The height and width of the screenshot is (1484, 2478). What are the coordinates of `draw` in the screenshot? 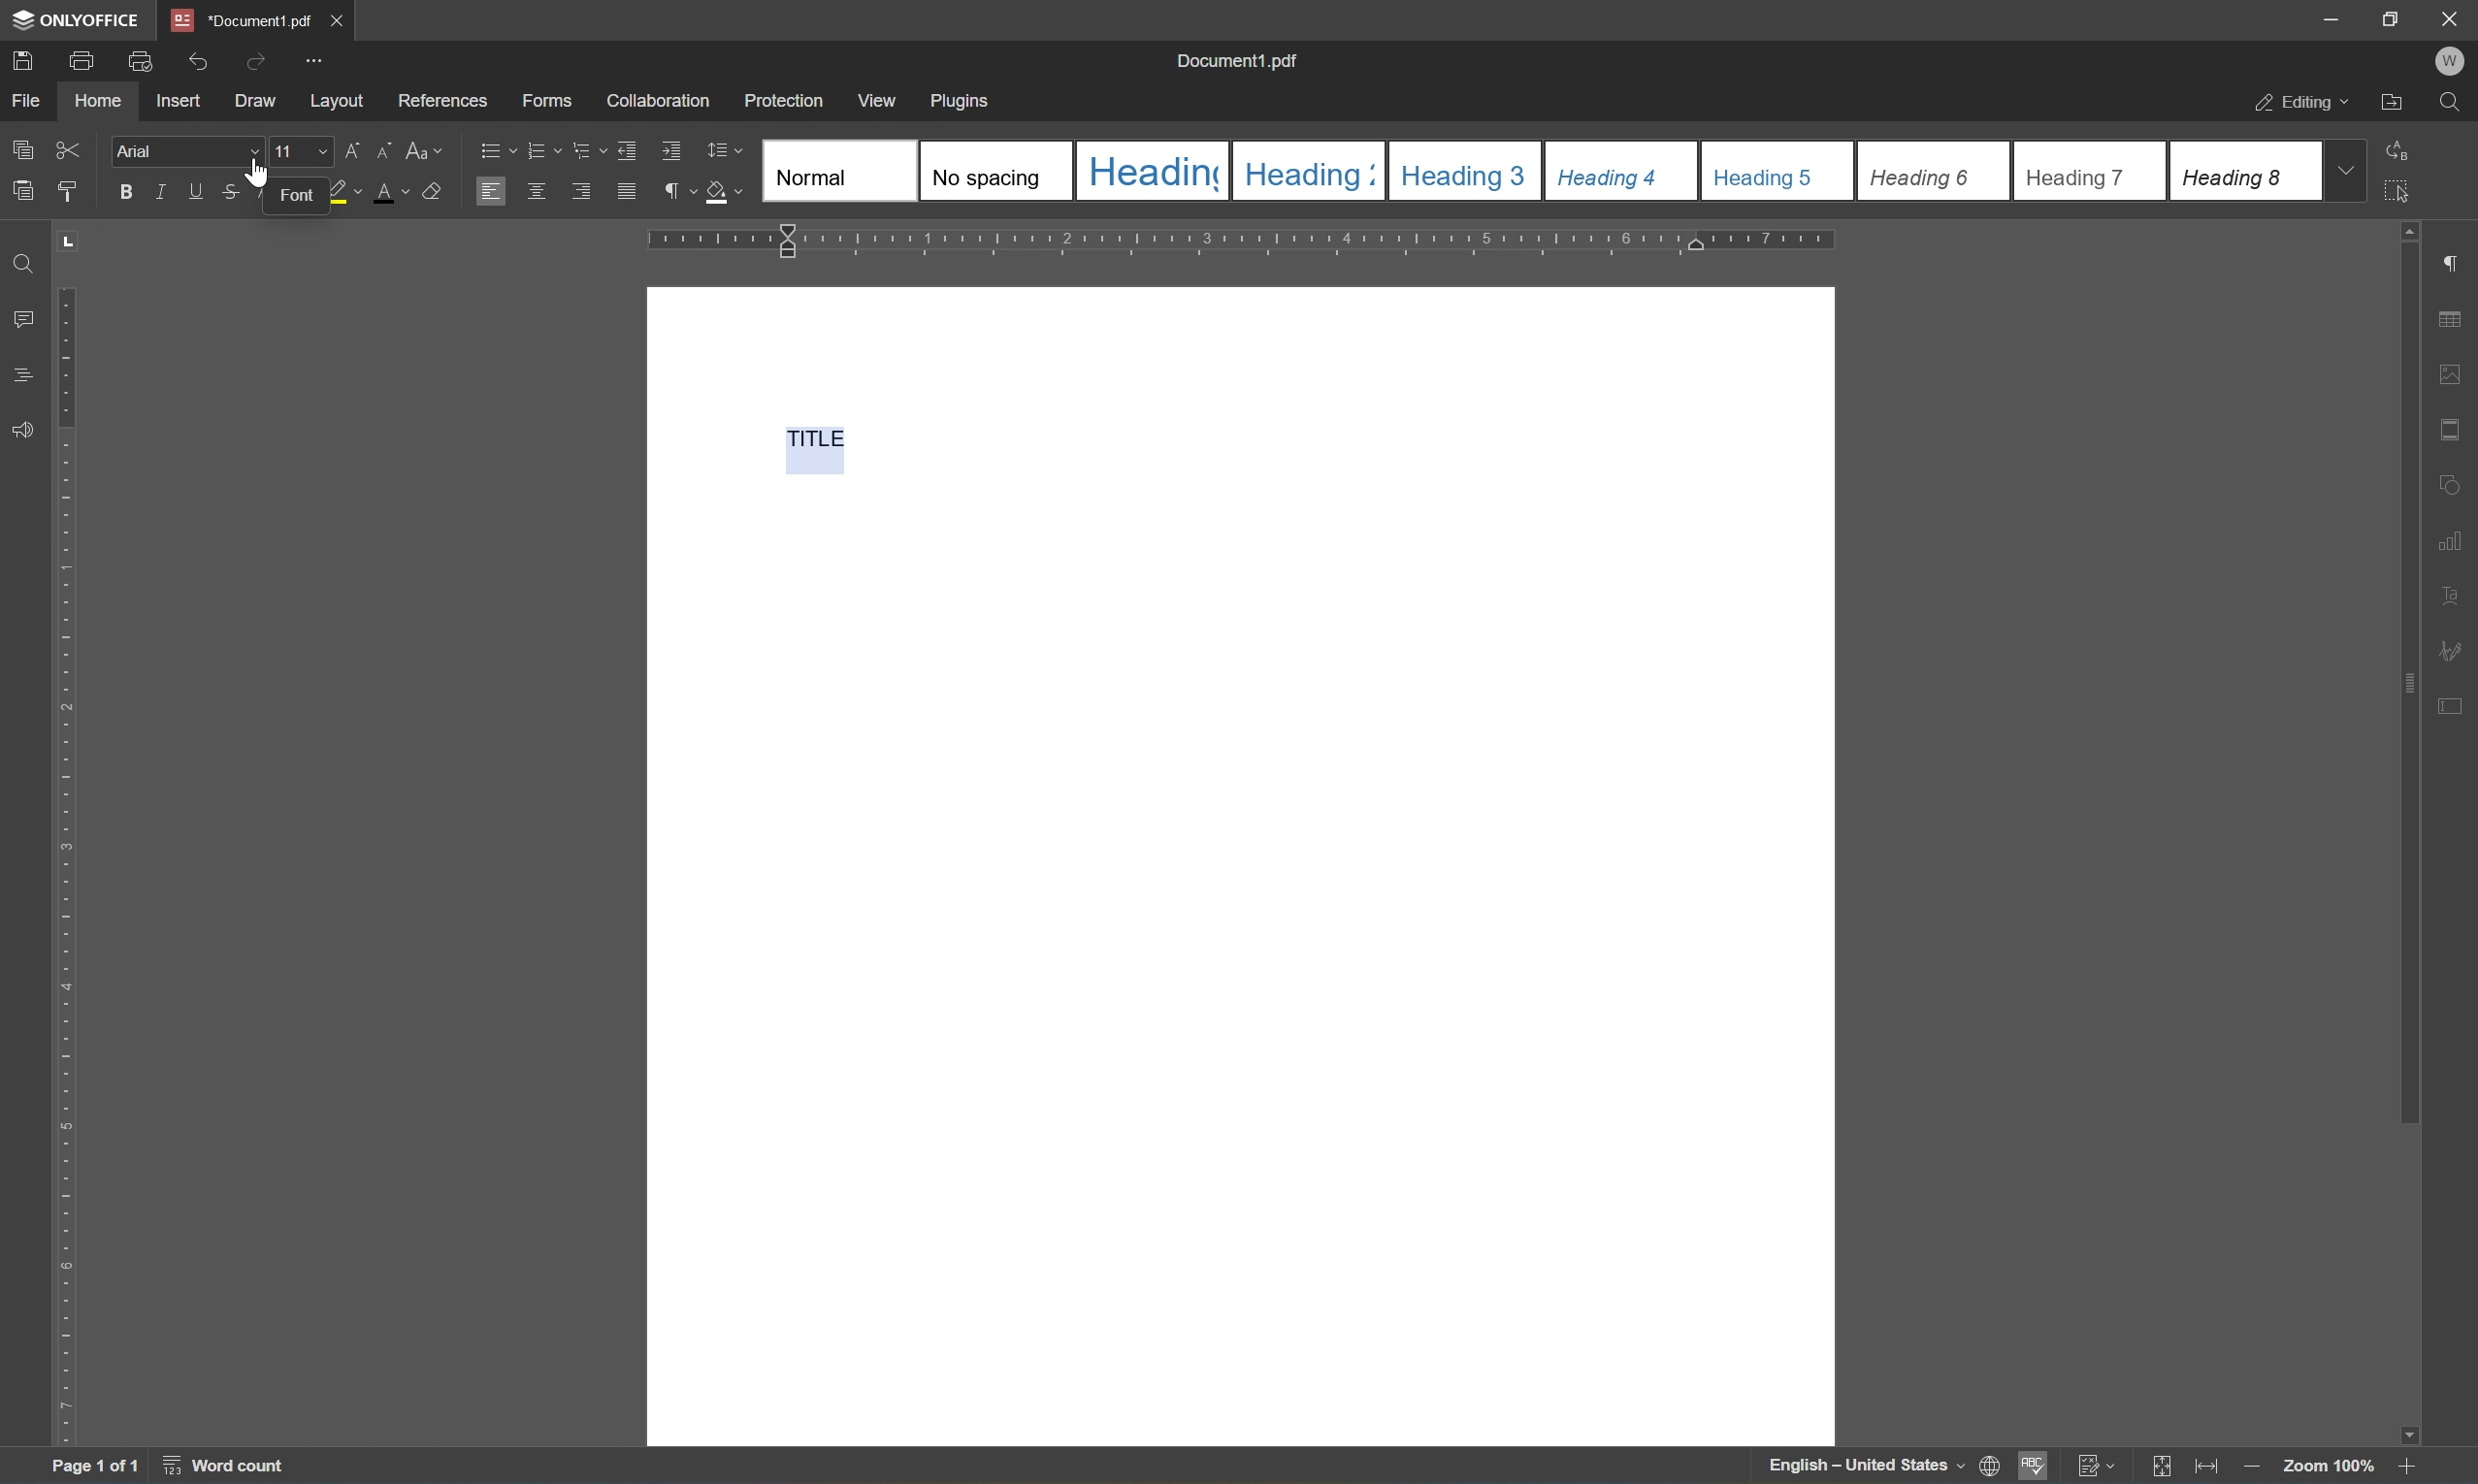 It's located at (253, 99).